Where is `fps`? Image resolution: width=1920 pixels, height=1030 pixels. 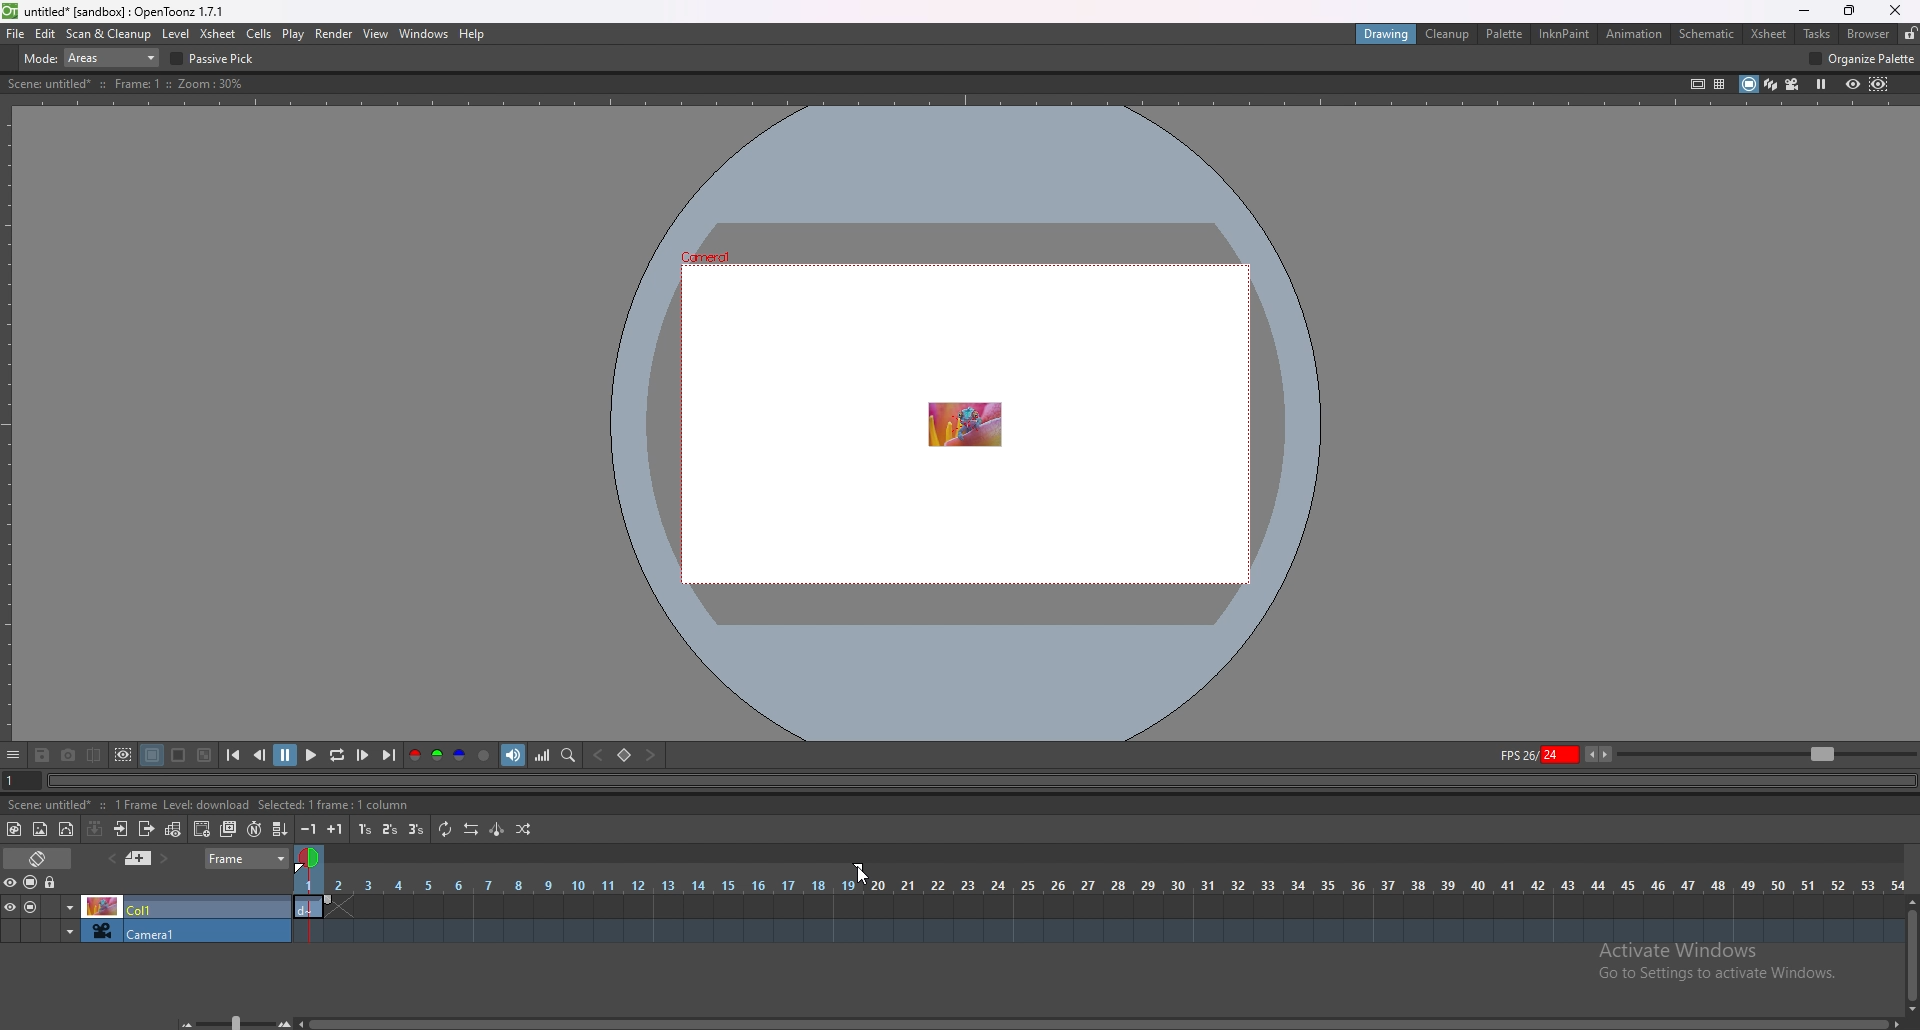 fps is located at coordinates (1556, 754).